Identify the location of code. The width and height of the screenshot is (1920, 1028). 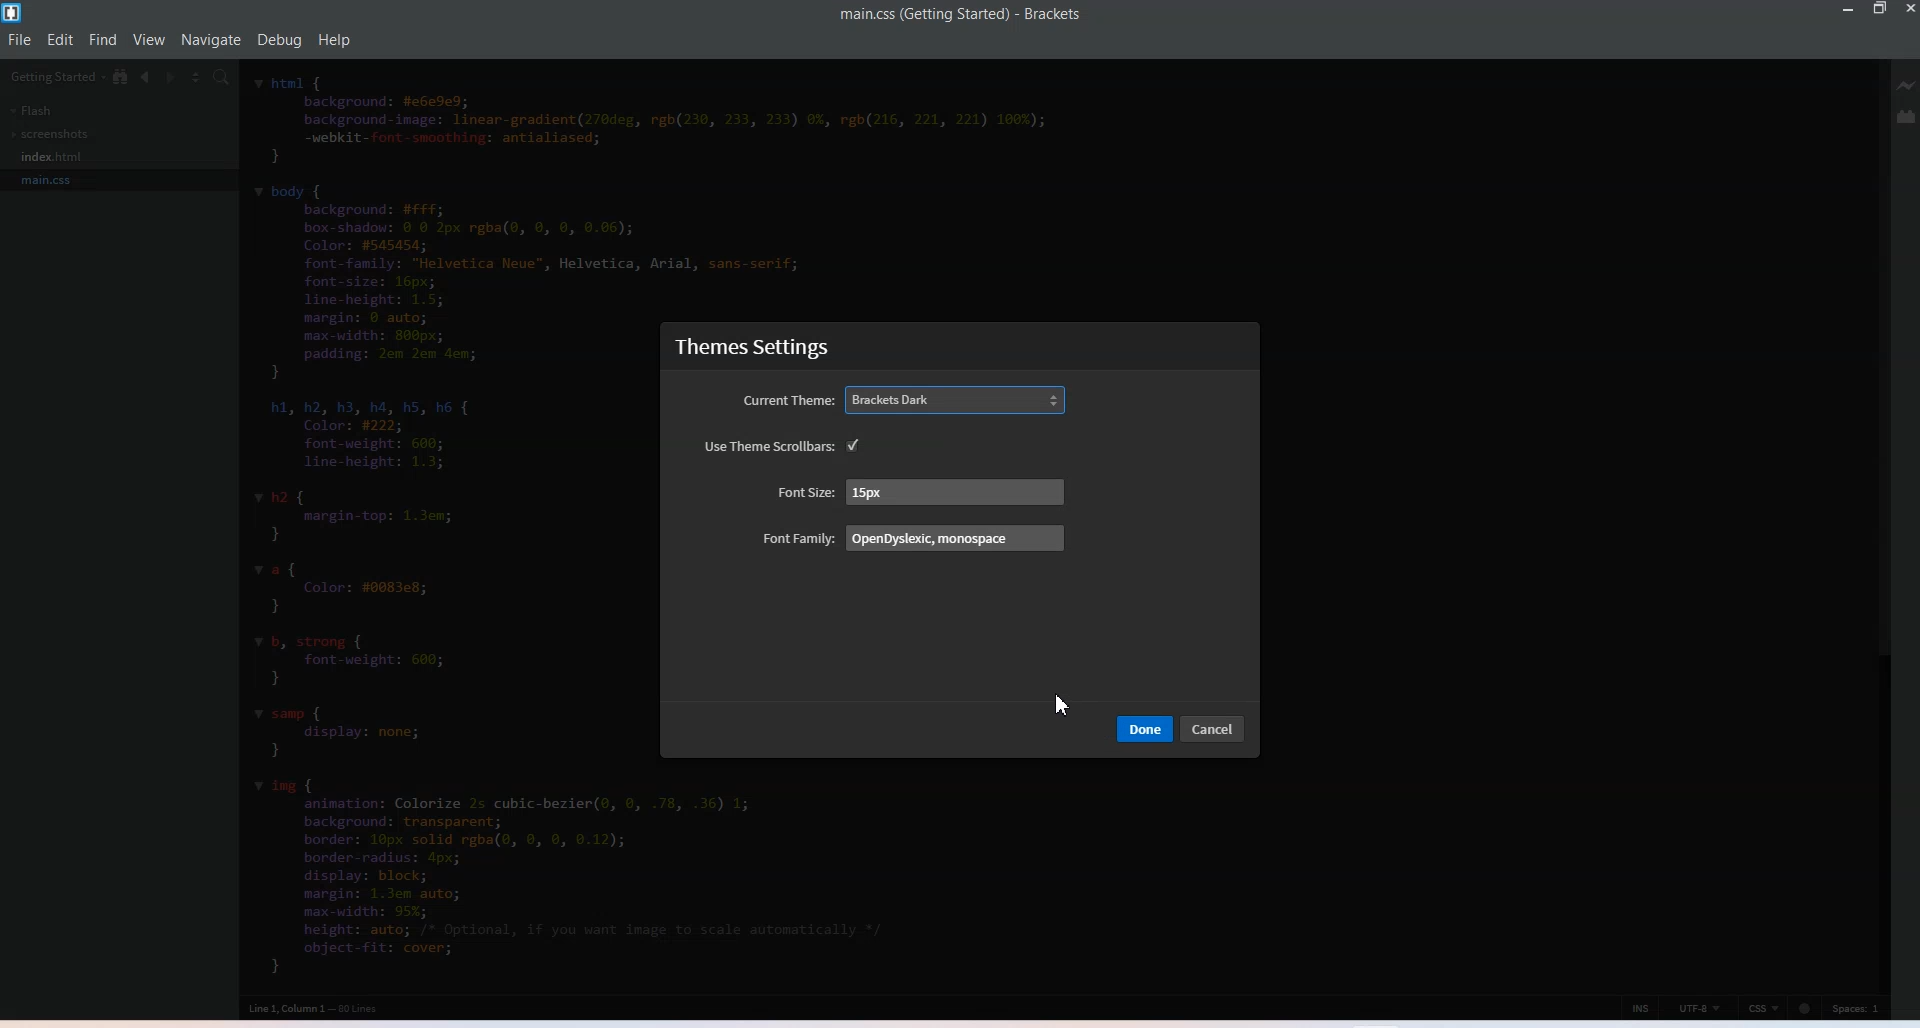
(414, 547).